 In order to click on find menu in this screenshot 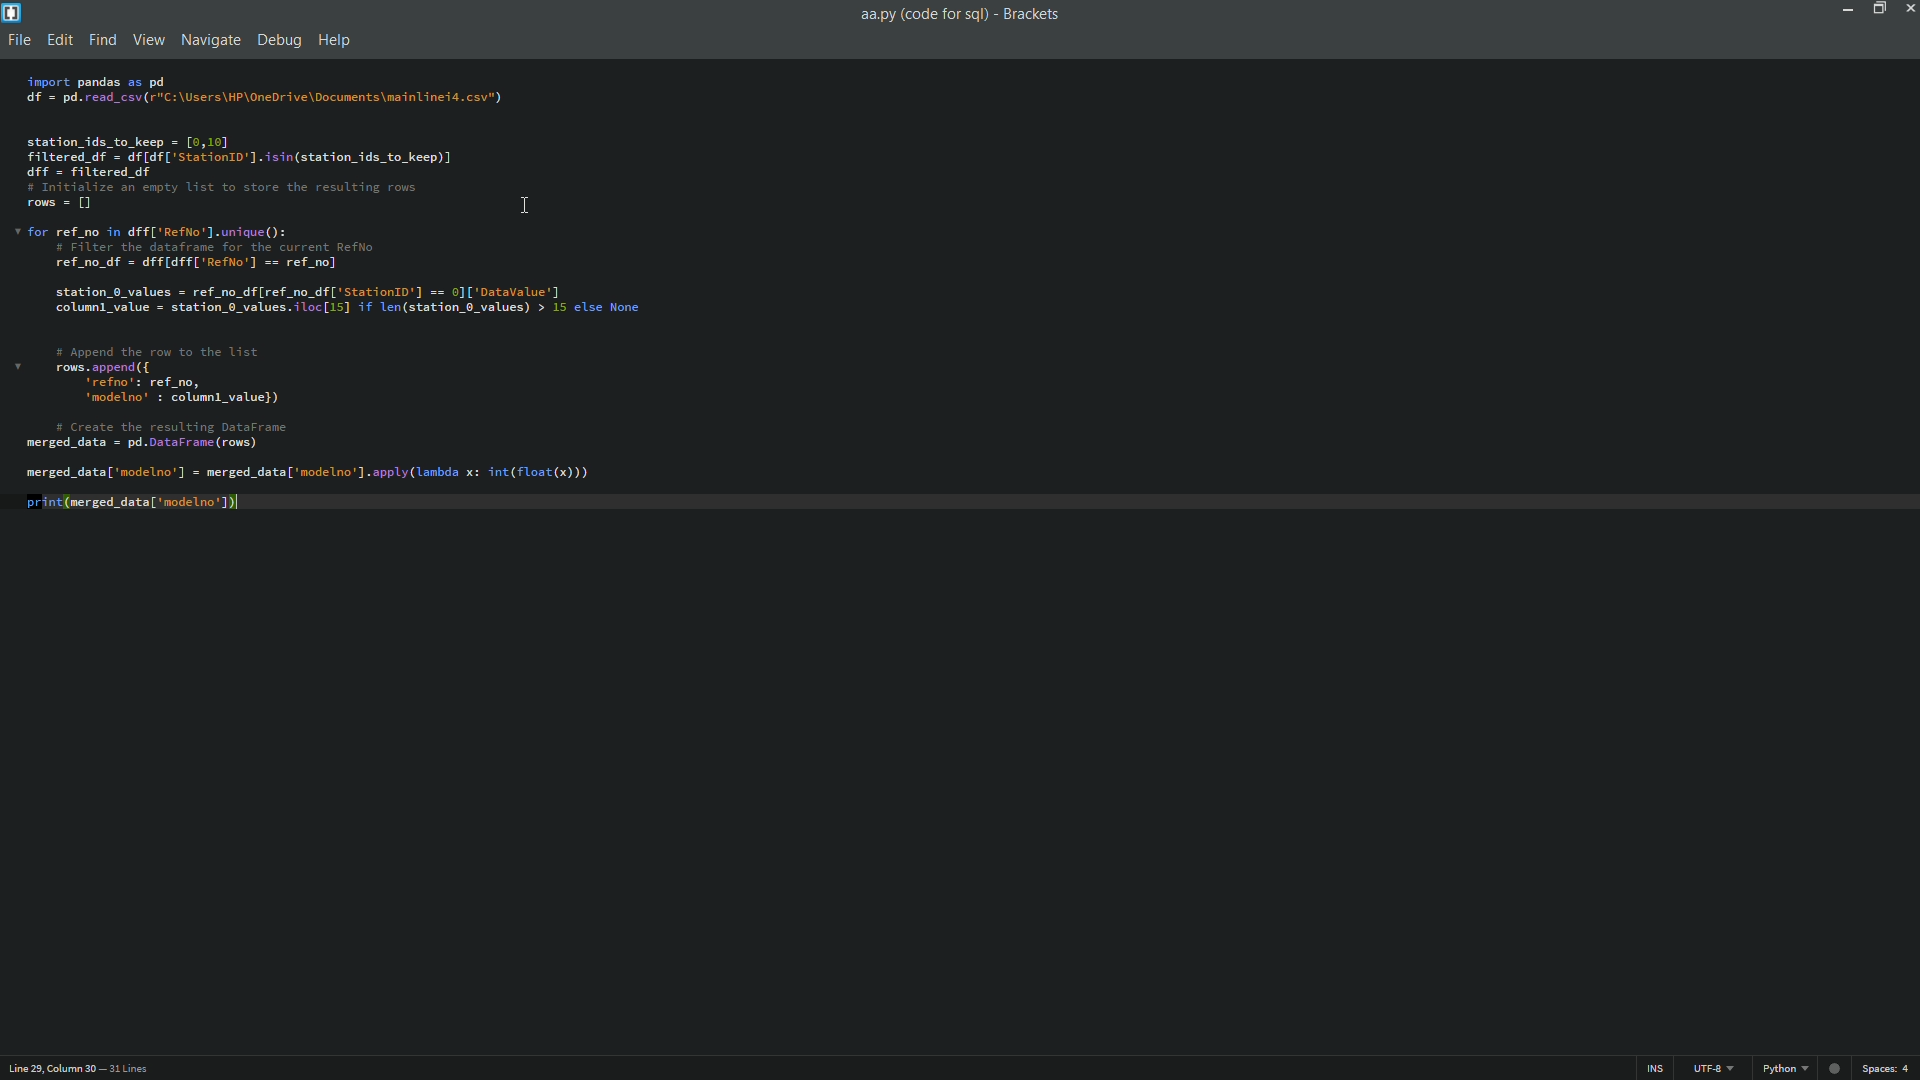, I will do `click(100, 37)`.